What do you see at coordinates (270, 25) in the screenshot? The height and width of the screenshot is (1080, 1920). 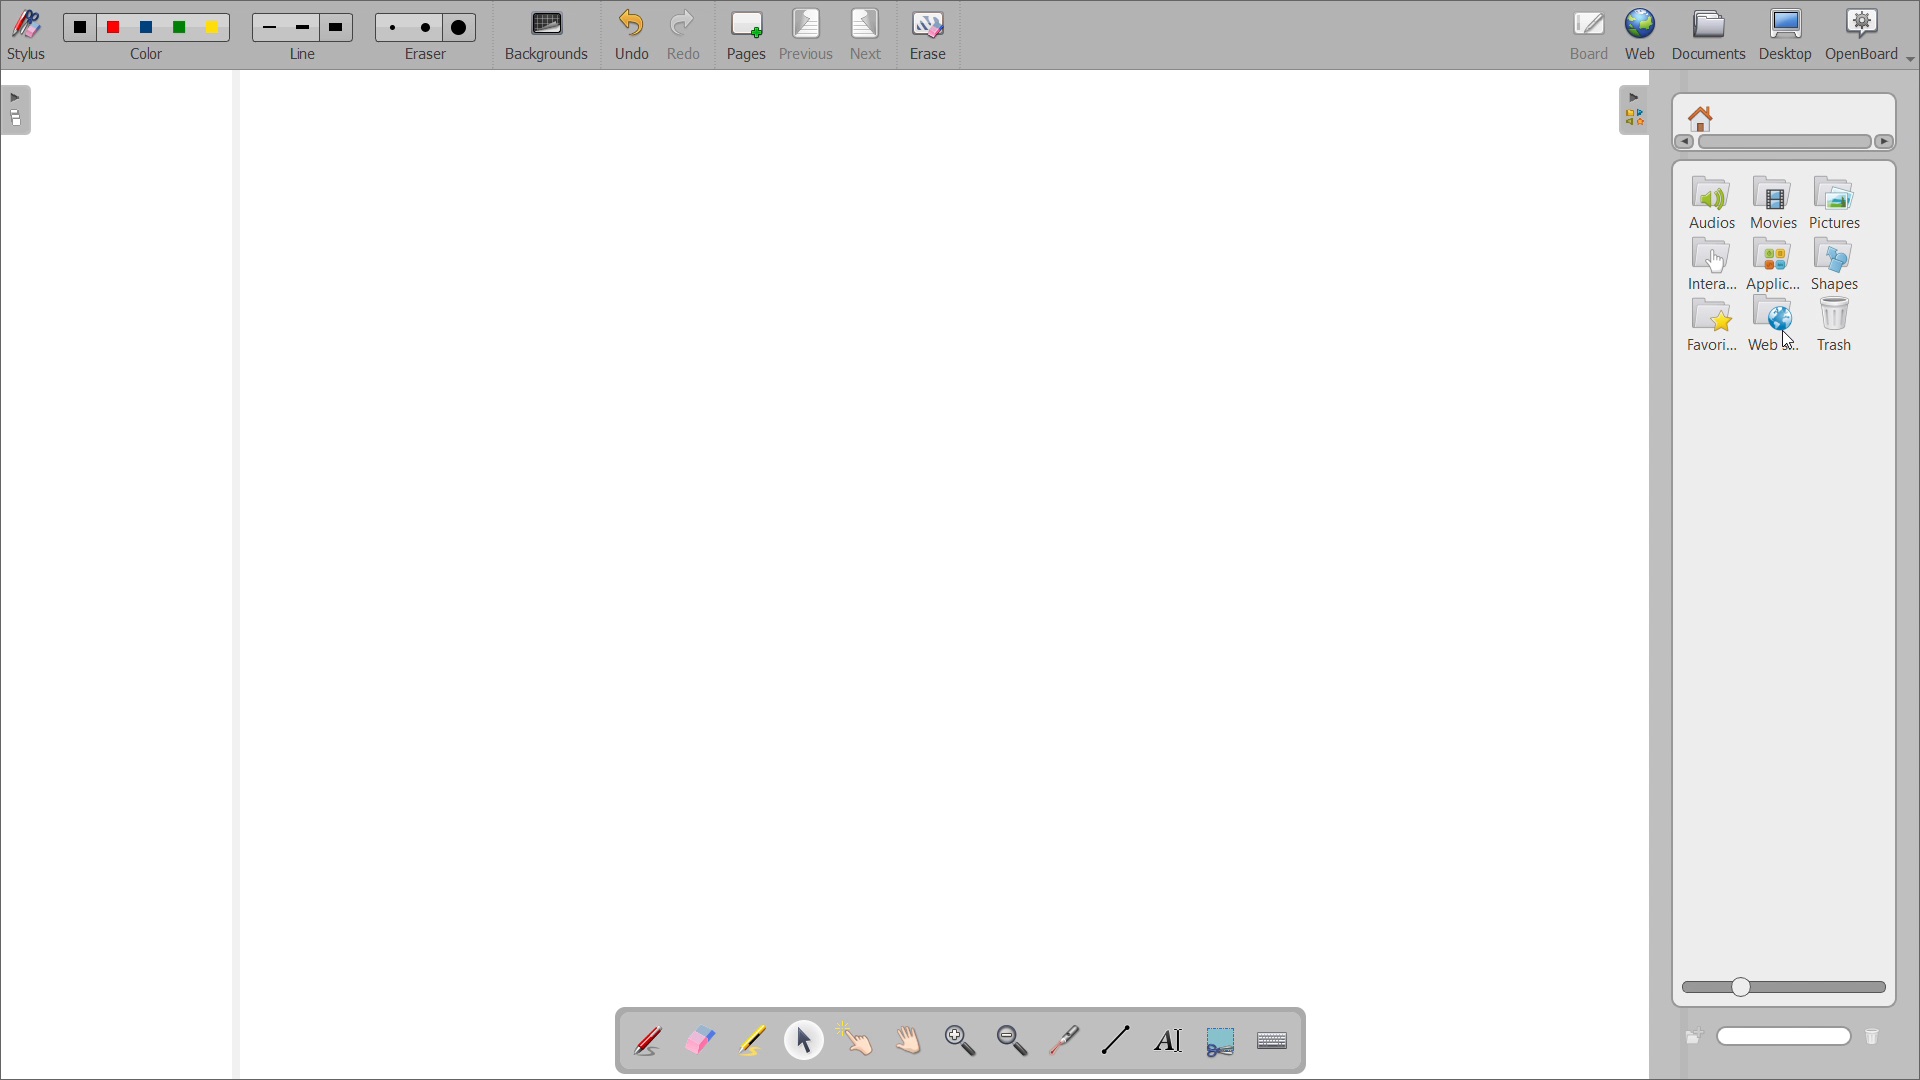 I see `Small line` at bounding box center [270, 25].